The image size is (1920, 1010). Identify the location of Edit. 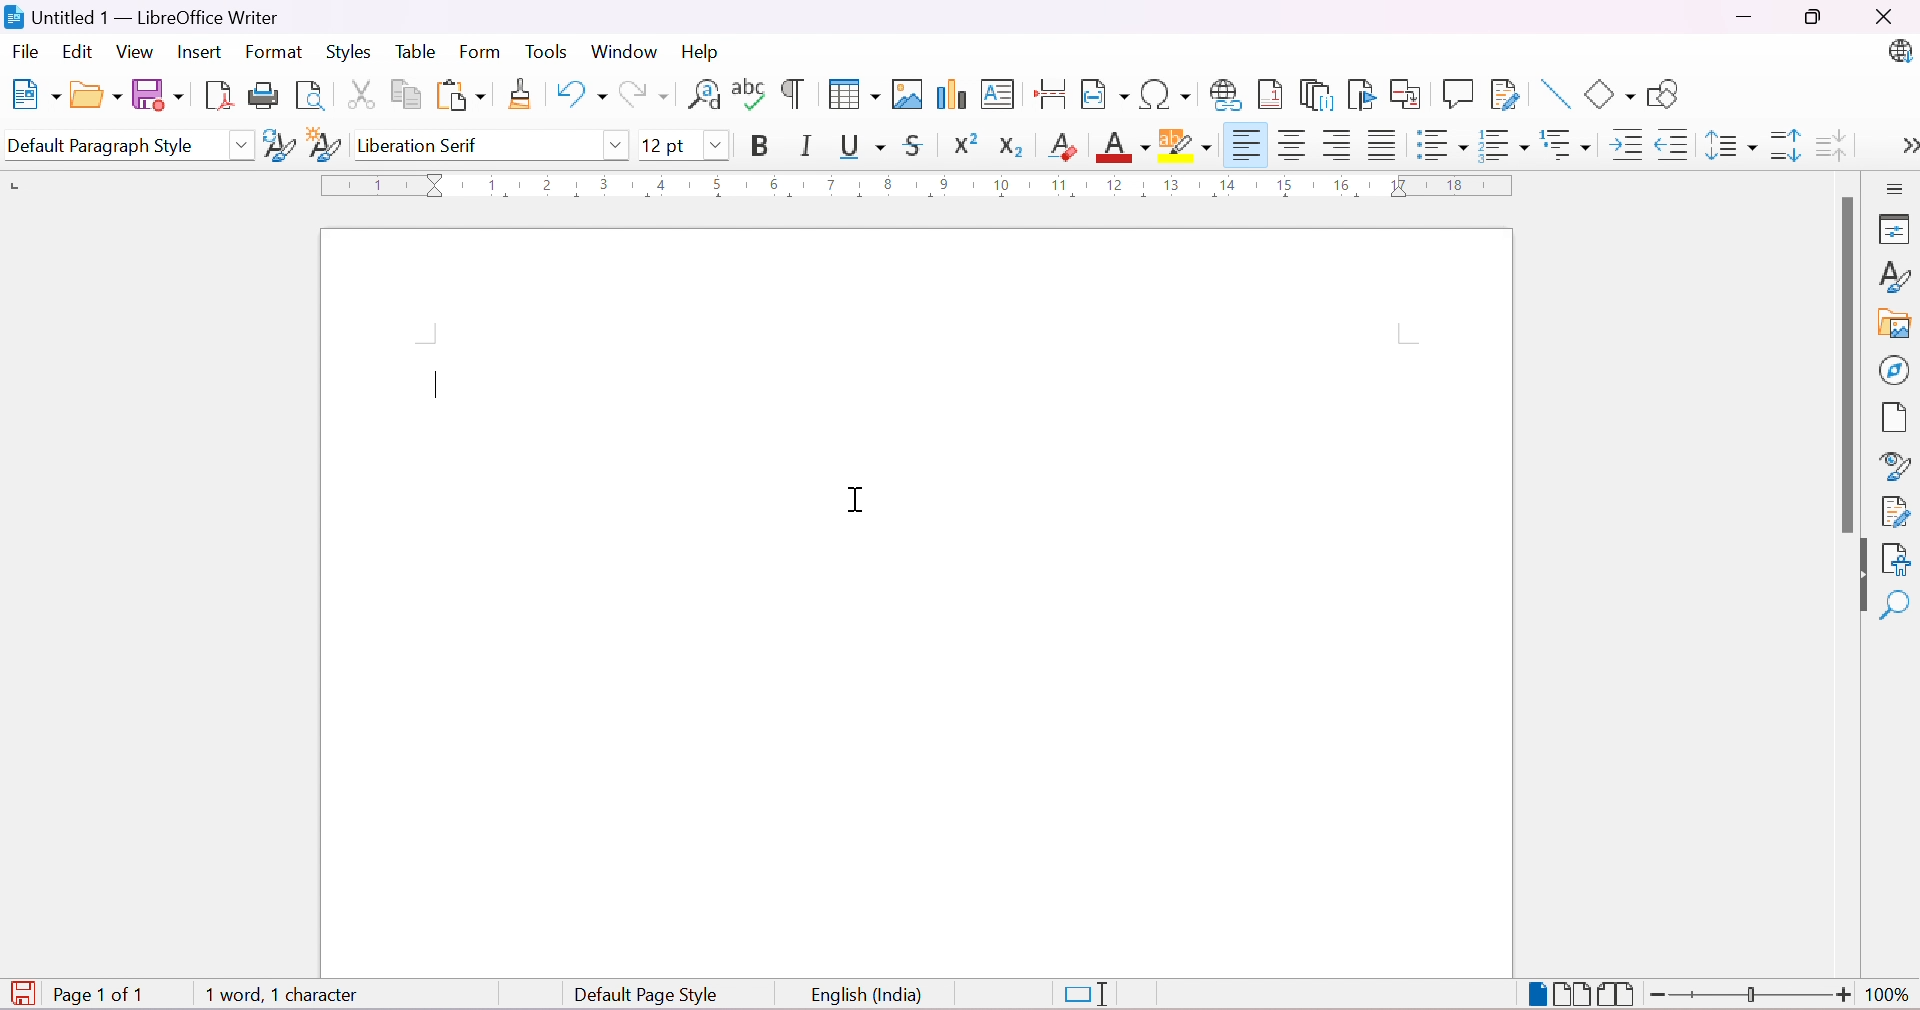
(77, 53).